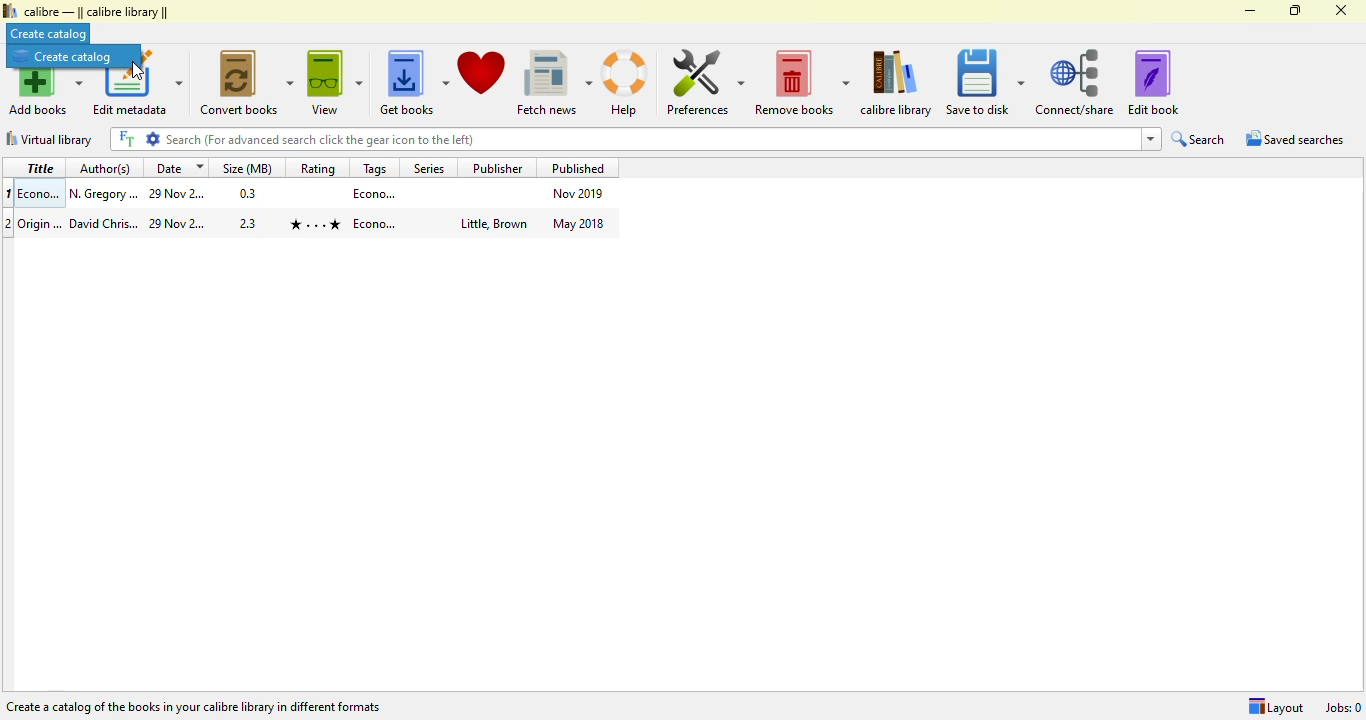 Image resolution: width=1366 pixels, height=720 pixels. I want to click on create catalog, so click(49, 34).